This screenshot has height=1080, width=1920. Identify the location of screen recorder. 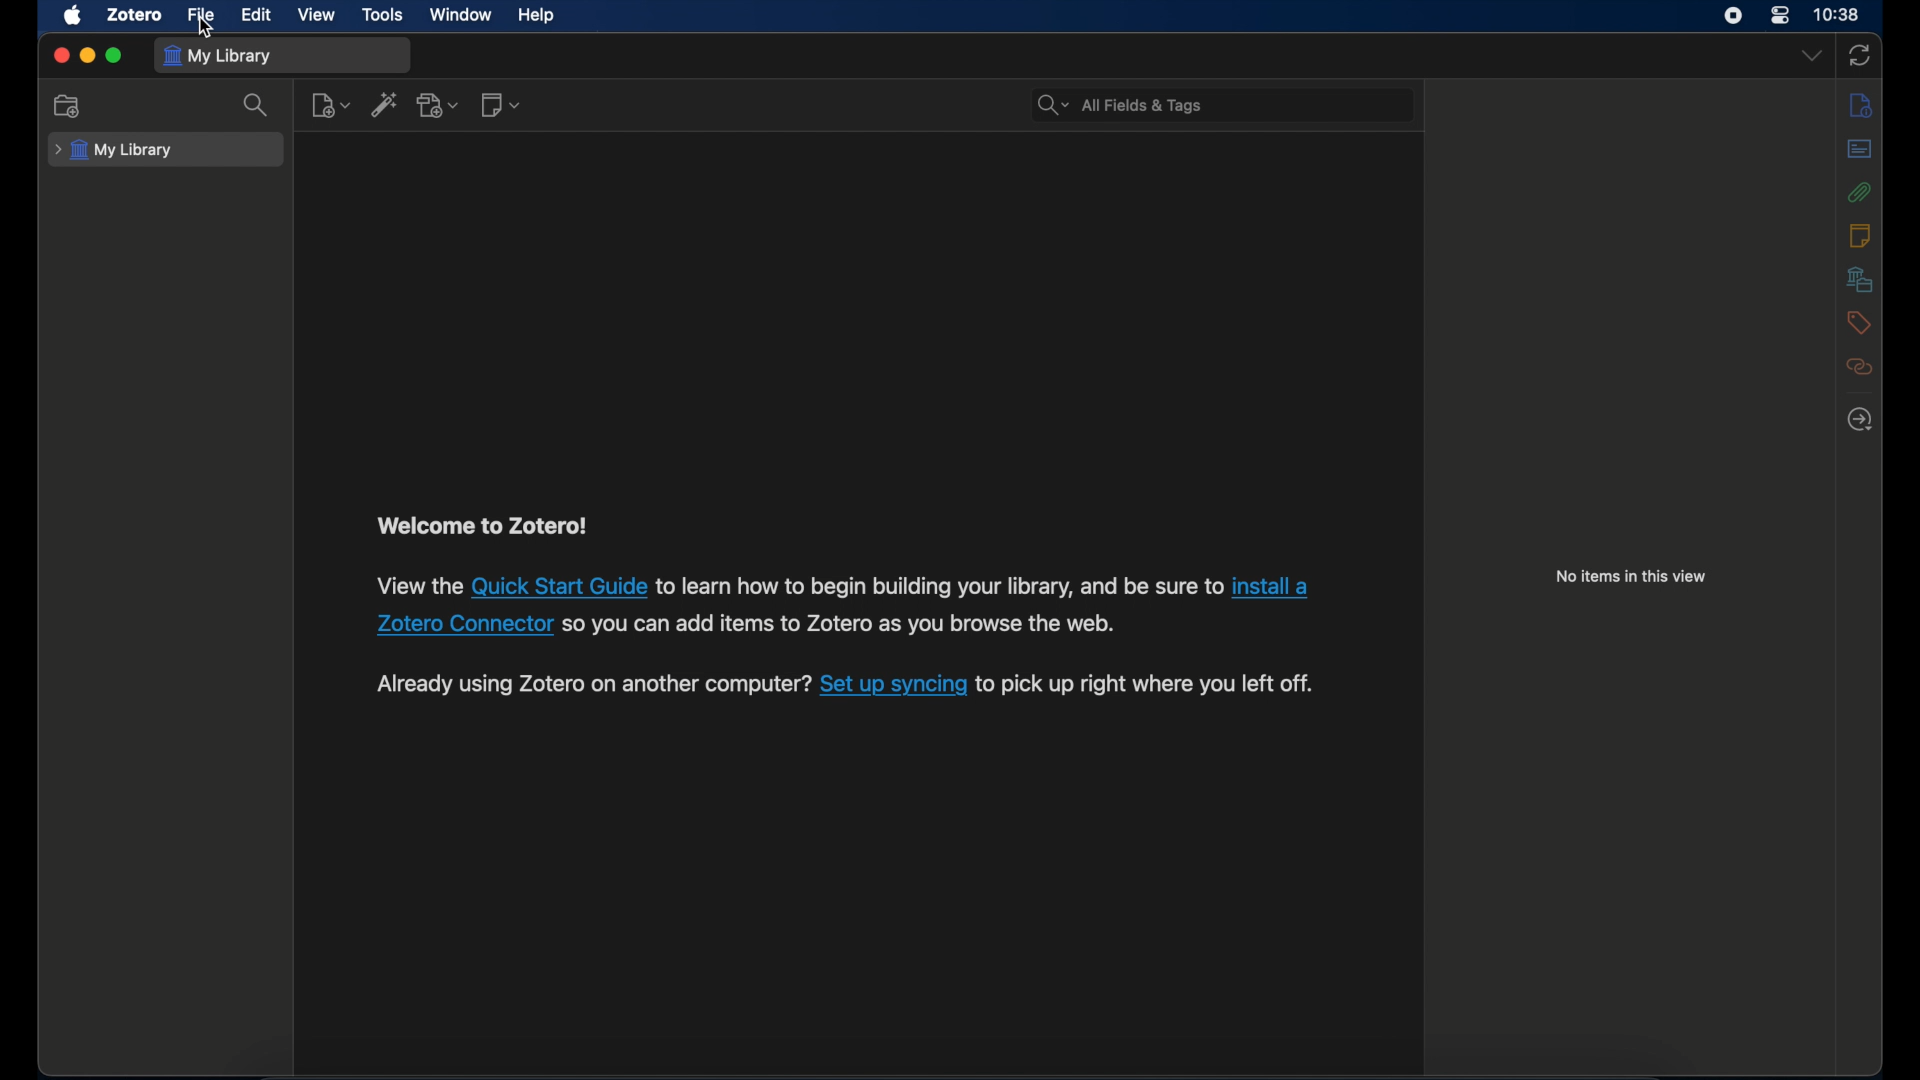
(1733, 15).